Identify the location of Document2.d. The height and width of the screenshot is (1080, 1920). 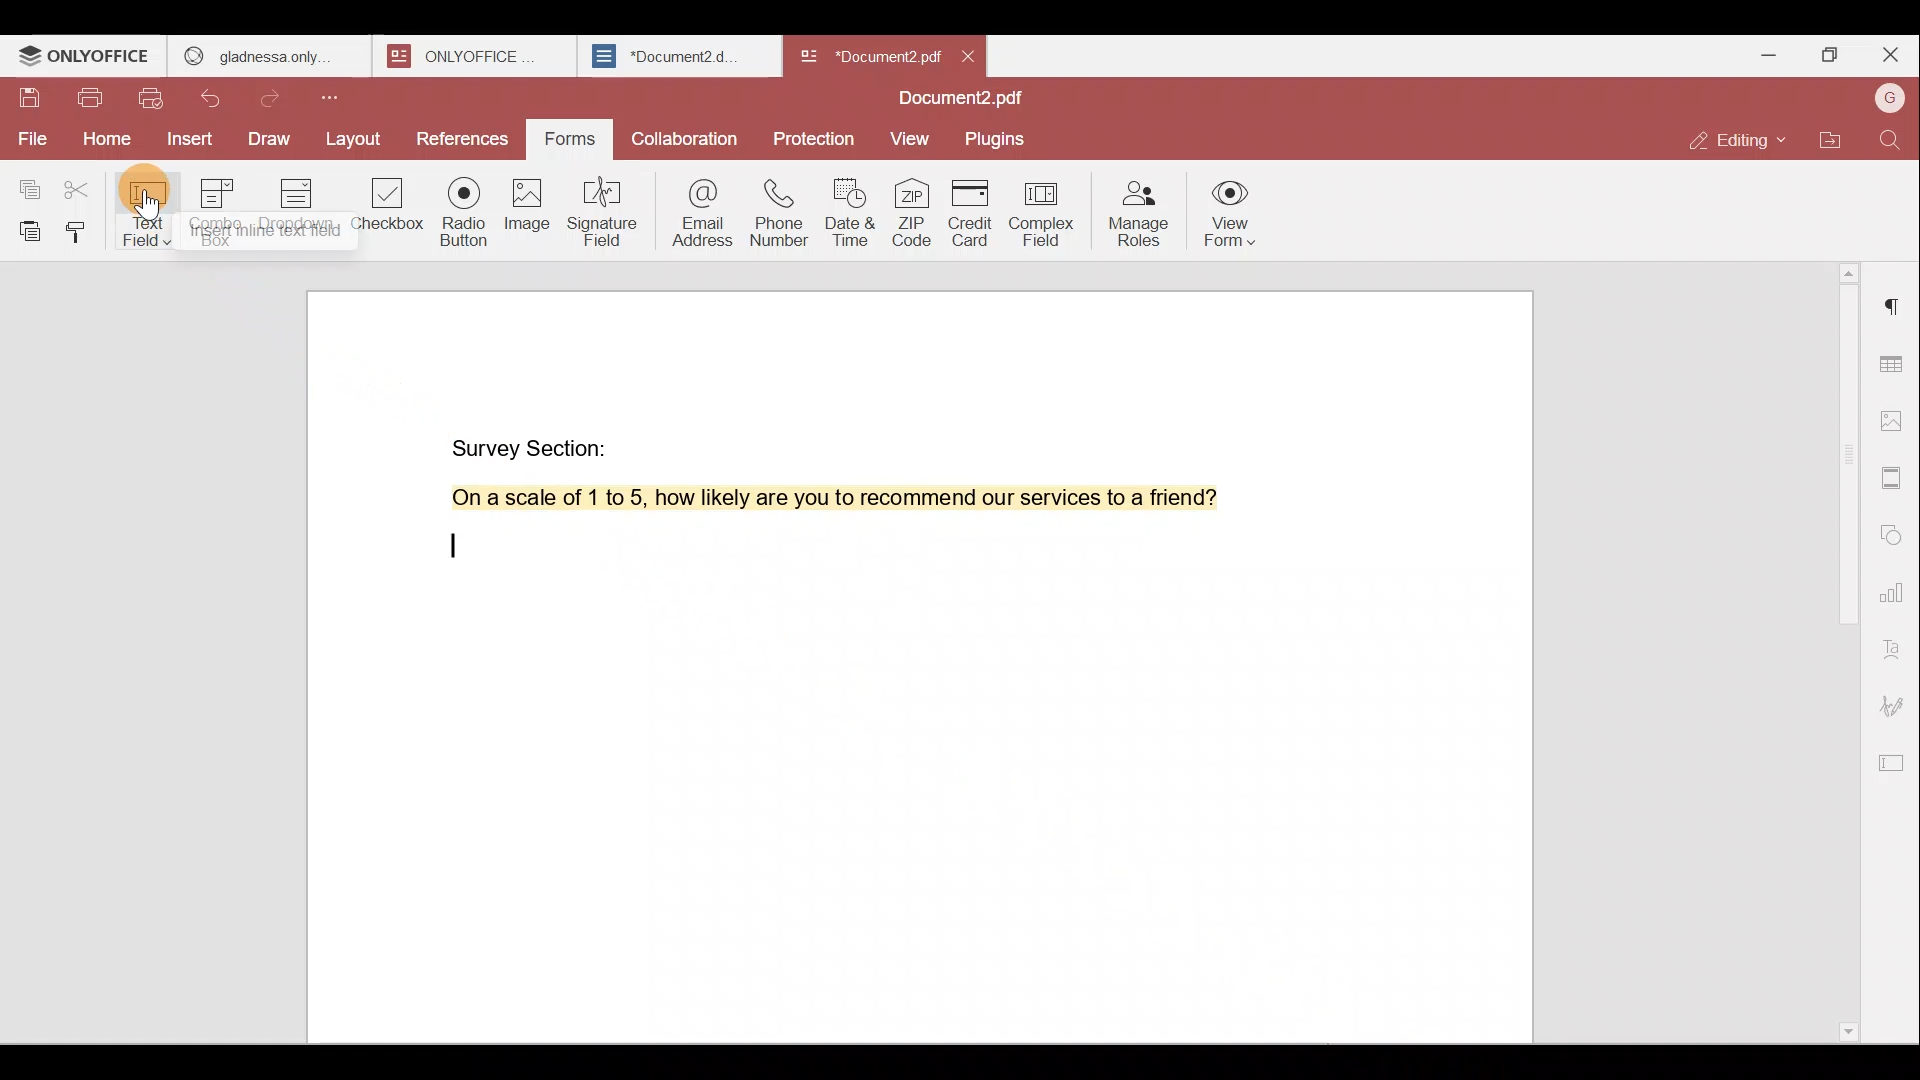
(678, 57).